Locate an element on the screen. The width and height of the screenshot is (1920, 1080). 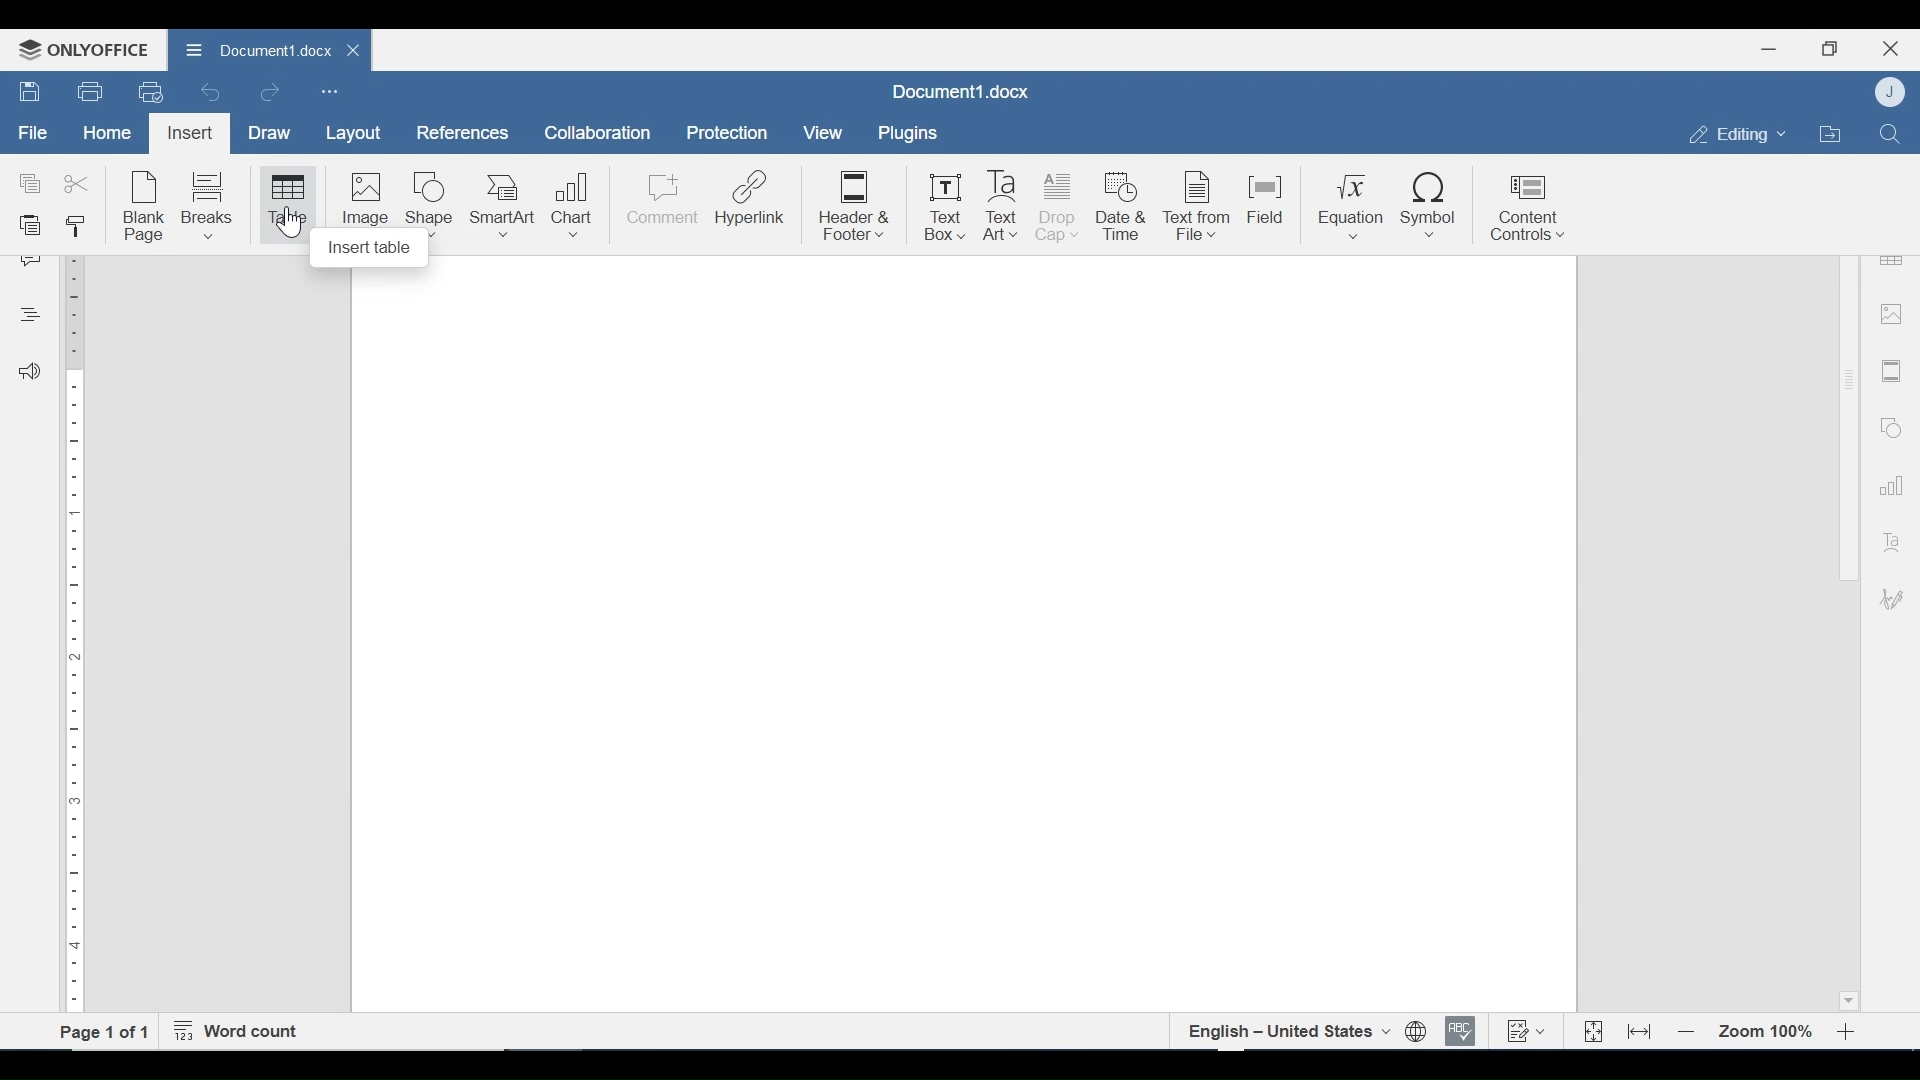
Image is located at coordinates (364, 198).